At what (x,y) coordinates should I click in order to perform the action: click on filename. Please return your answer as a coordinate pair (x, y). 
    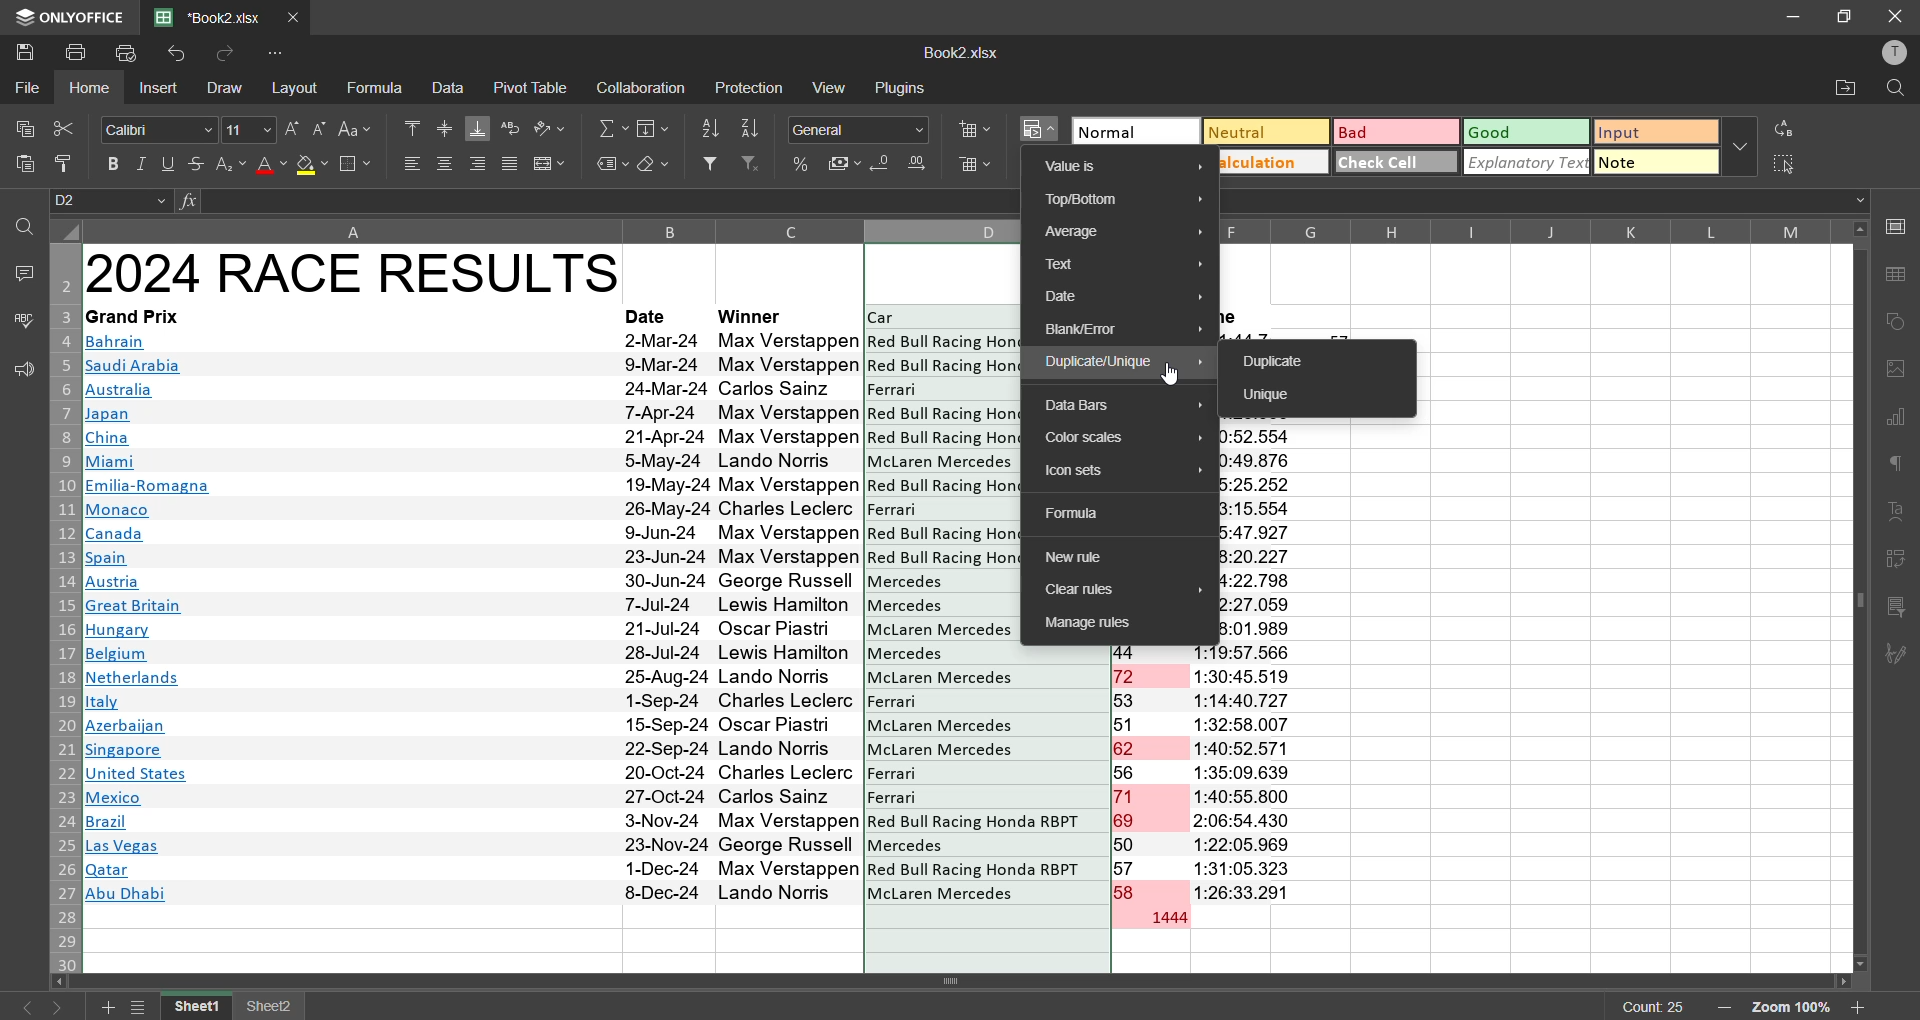
    Looking at the image, I should click on (960, 51).